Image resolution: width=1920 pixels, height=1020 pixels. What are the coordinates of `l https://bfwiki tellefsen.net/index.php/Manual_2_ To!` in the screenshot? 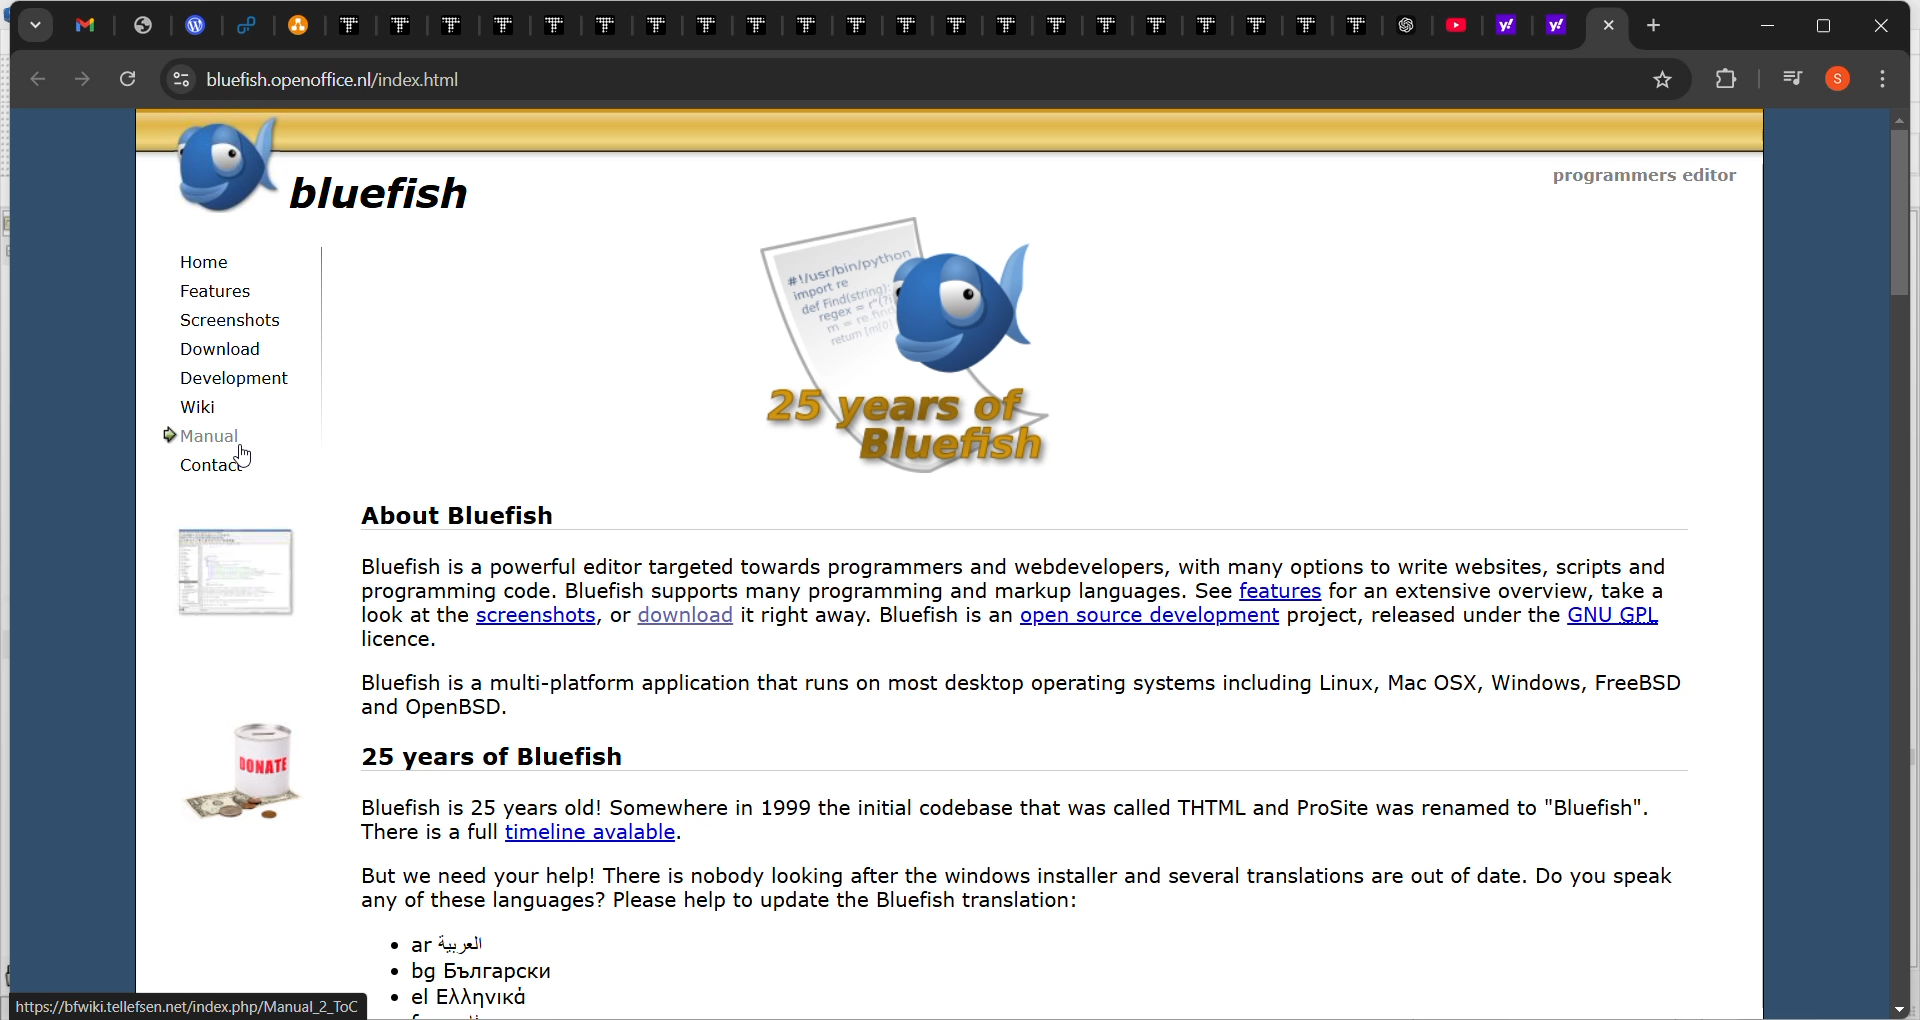 It's located at (176, 1004).